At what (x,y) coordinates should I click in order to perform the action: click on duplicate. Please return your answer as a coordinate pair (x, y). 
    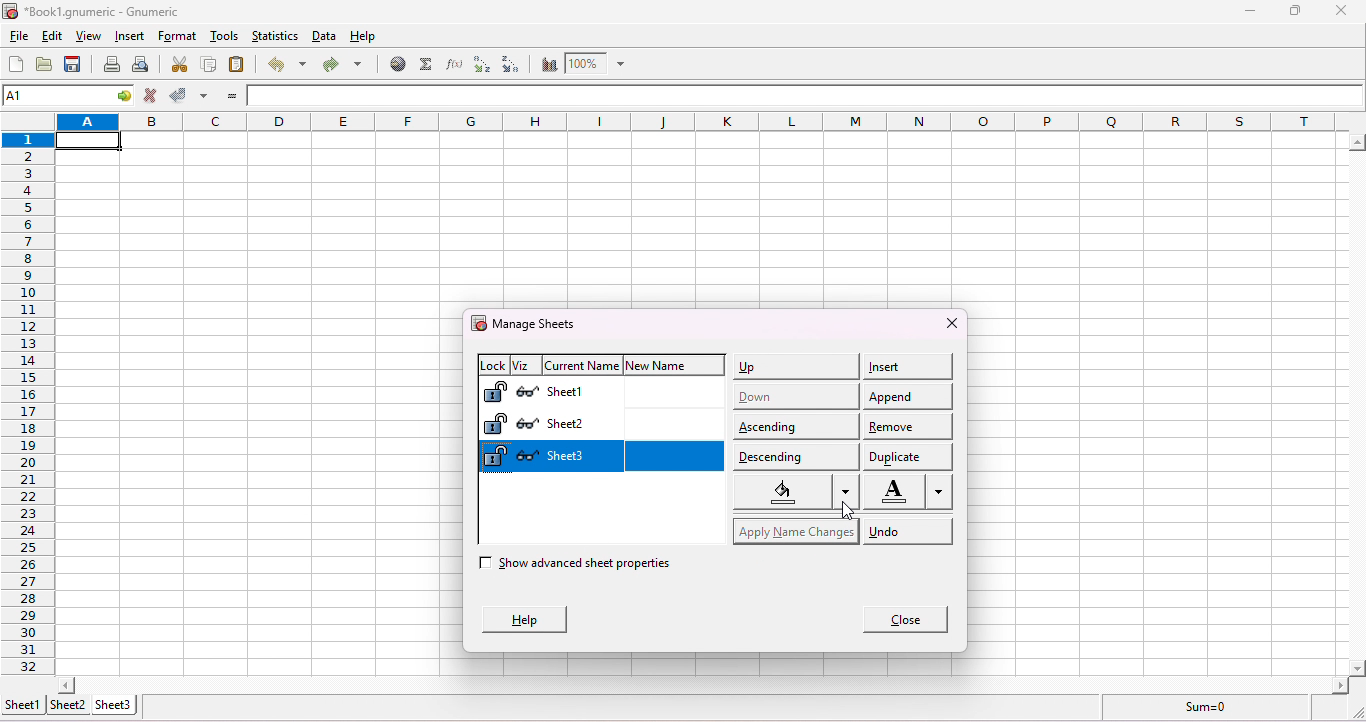
    Looking at the image, I should click on (907, 455).